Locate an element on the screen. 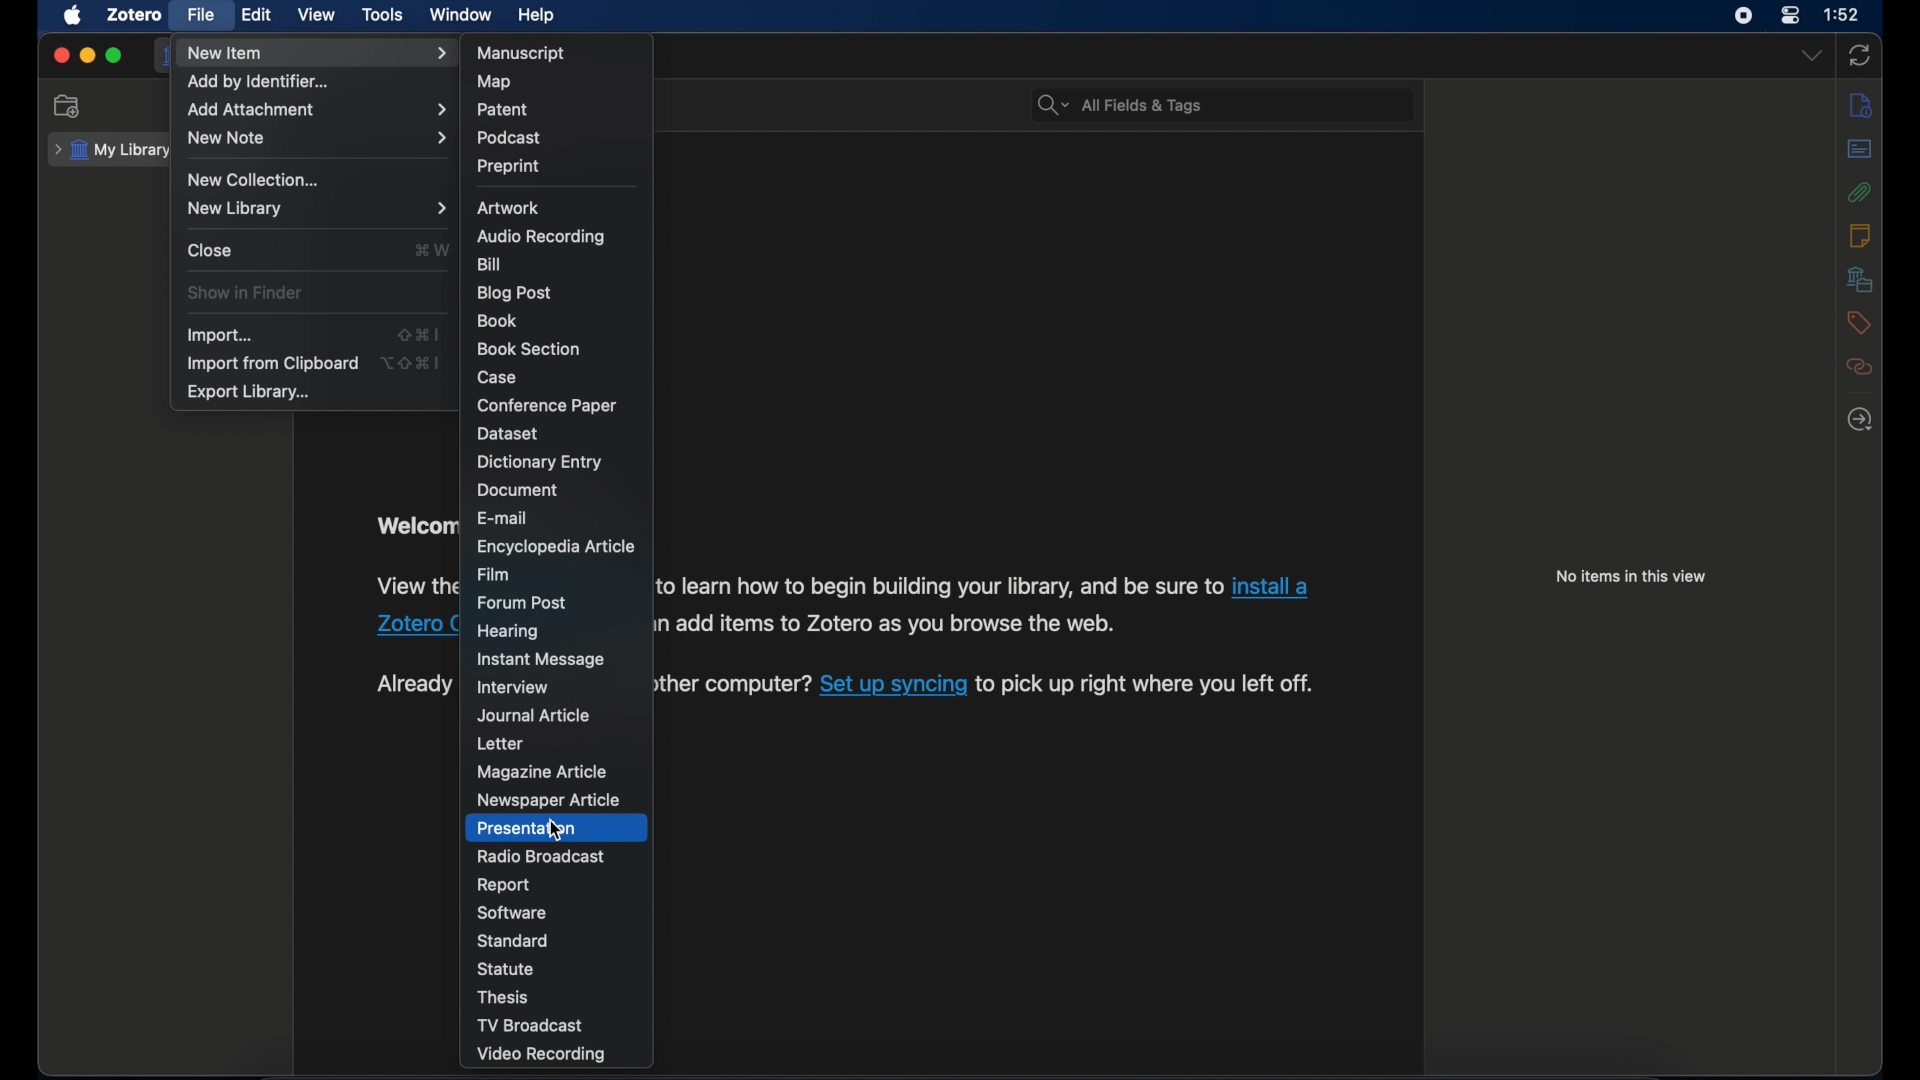 The height and width of the screenshot is (1080, 1920). case is located at coordinates (497, 377).